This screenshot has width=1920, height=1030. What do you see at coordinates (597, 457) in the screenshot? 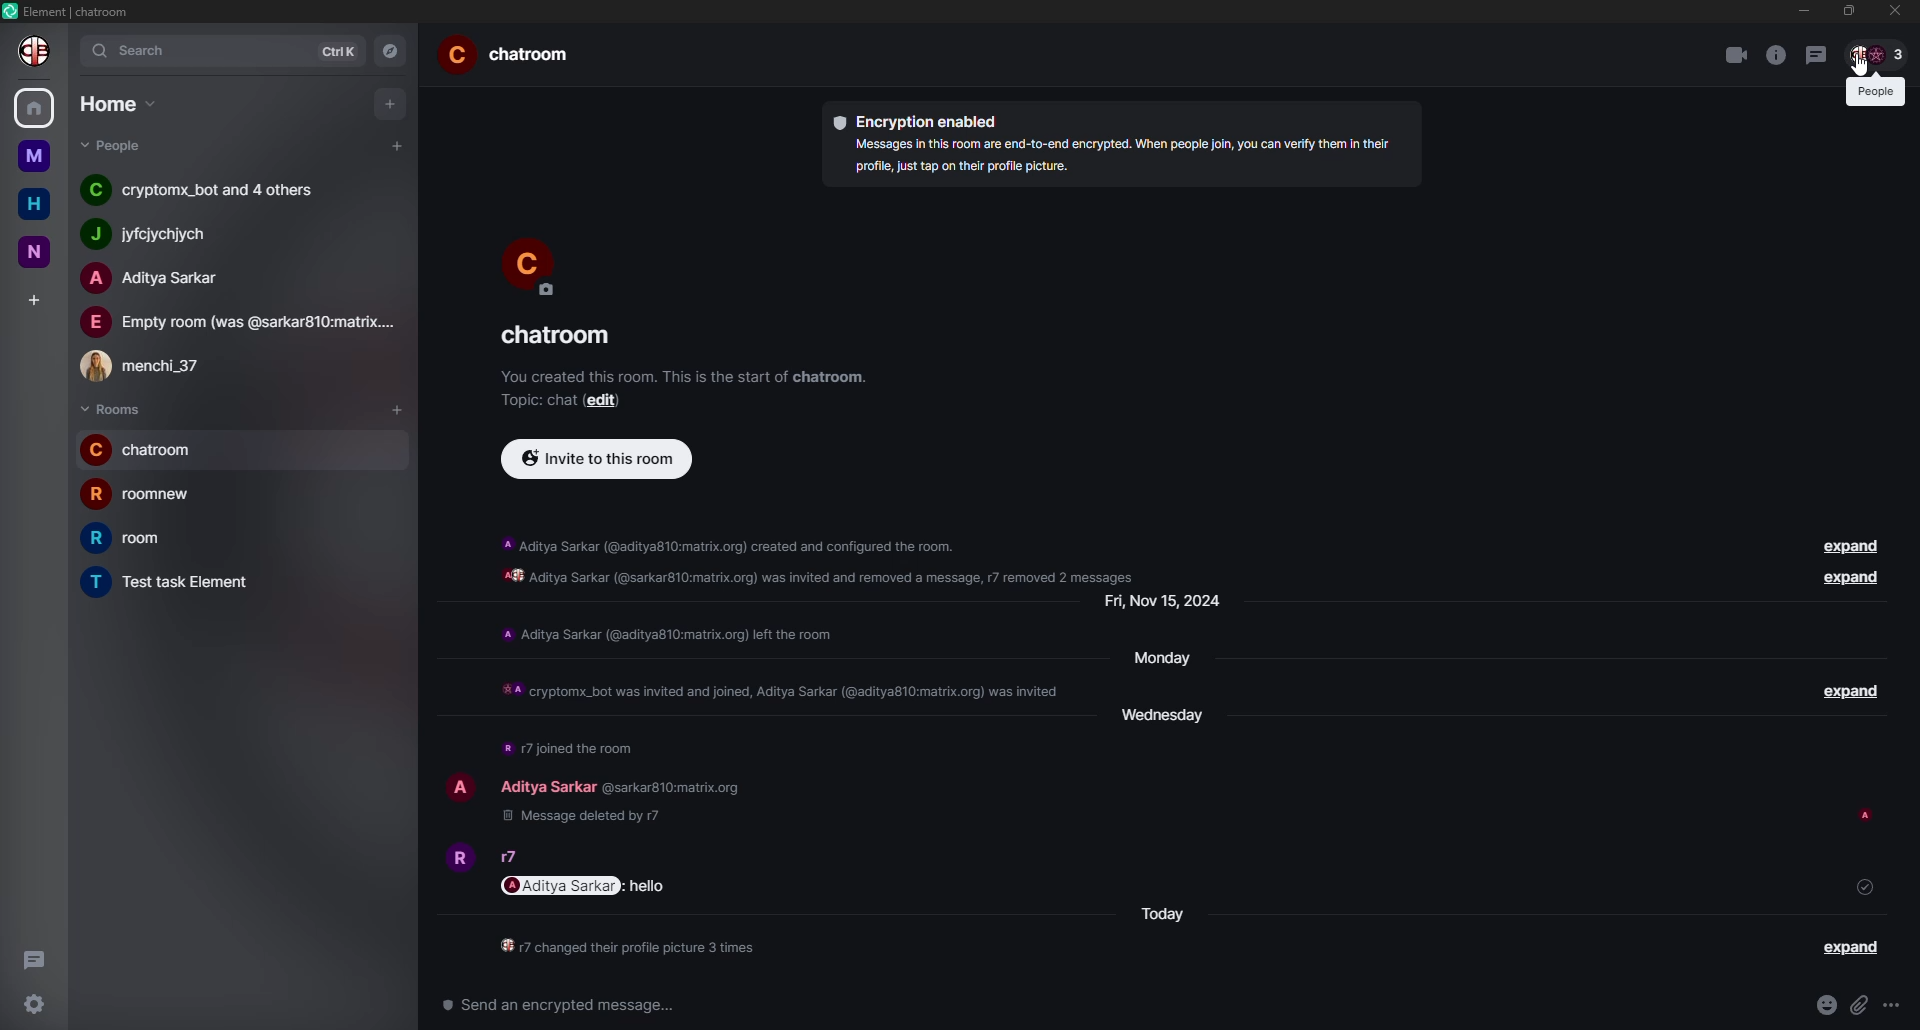
I see `invite to this room` at bounding box center [597, 457].